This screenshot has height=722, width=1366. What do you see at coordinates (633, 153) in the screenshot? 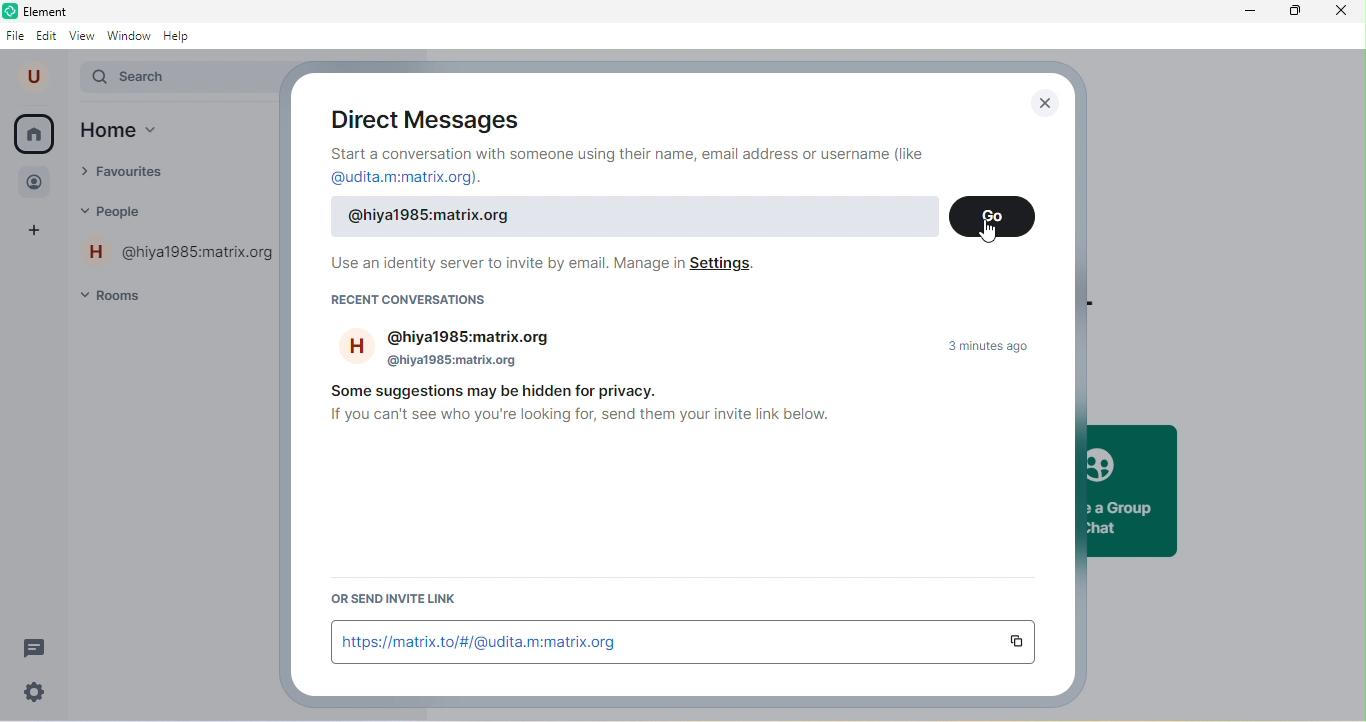
I see `start a conversation with someone using their name, email address or username ` at bounding box center [633, 153].